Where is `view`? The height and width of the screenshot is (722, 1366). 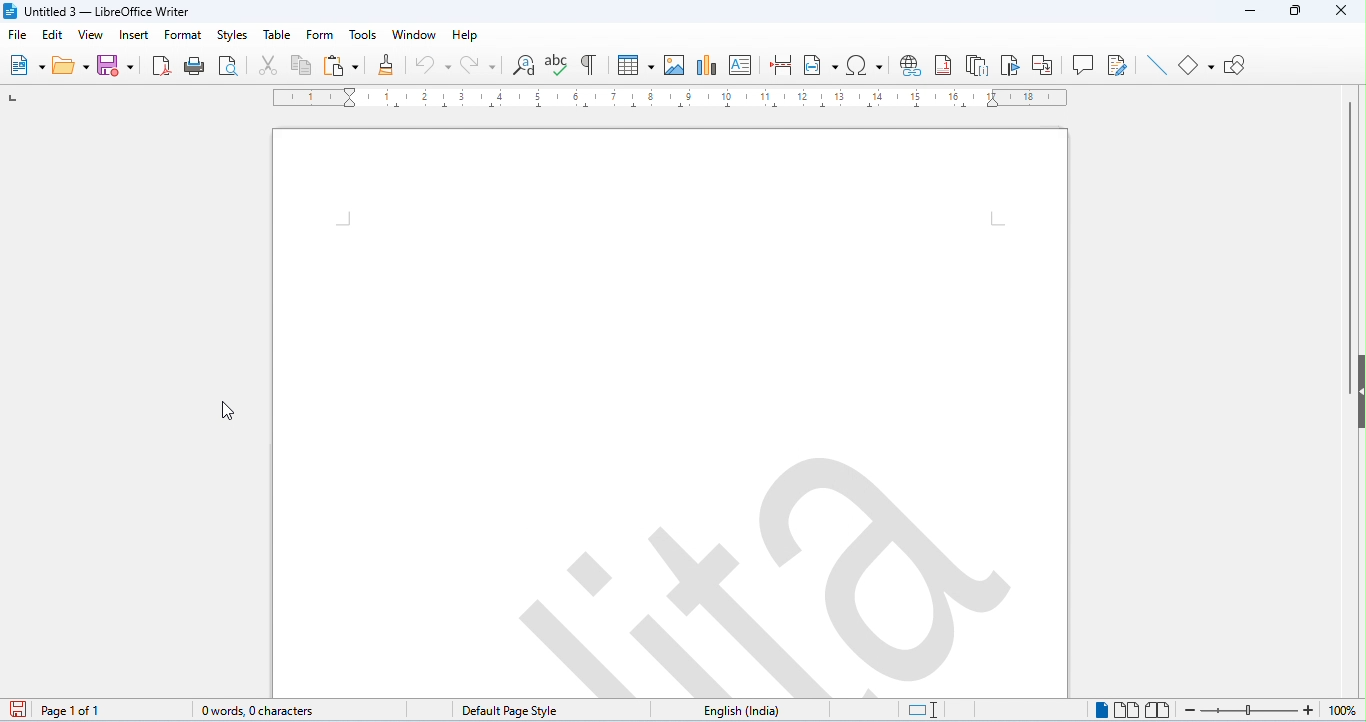 view is located at coordinates (91, 36).